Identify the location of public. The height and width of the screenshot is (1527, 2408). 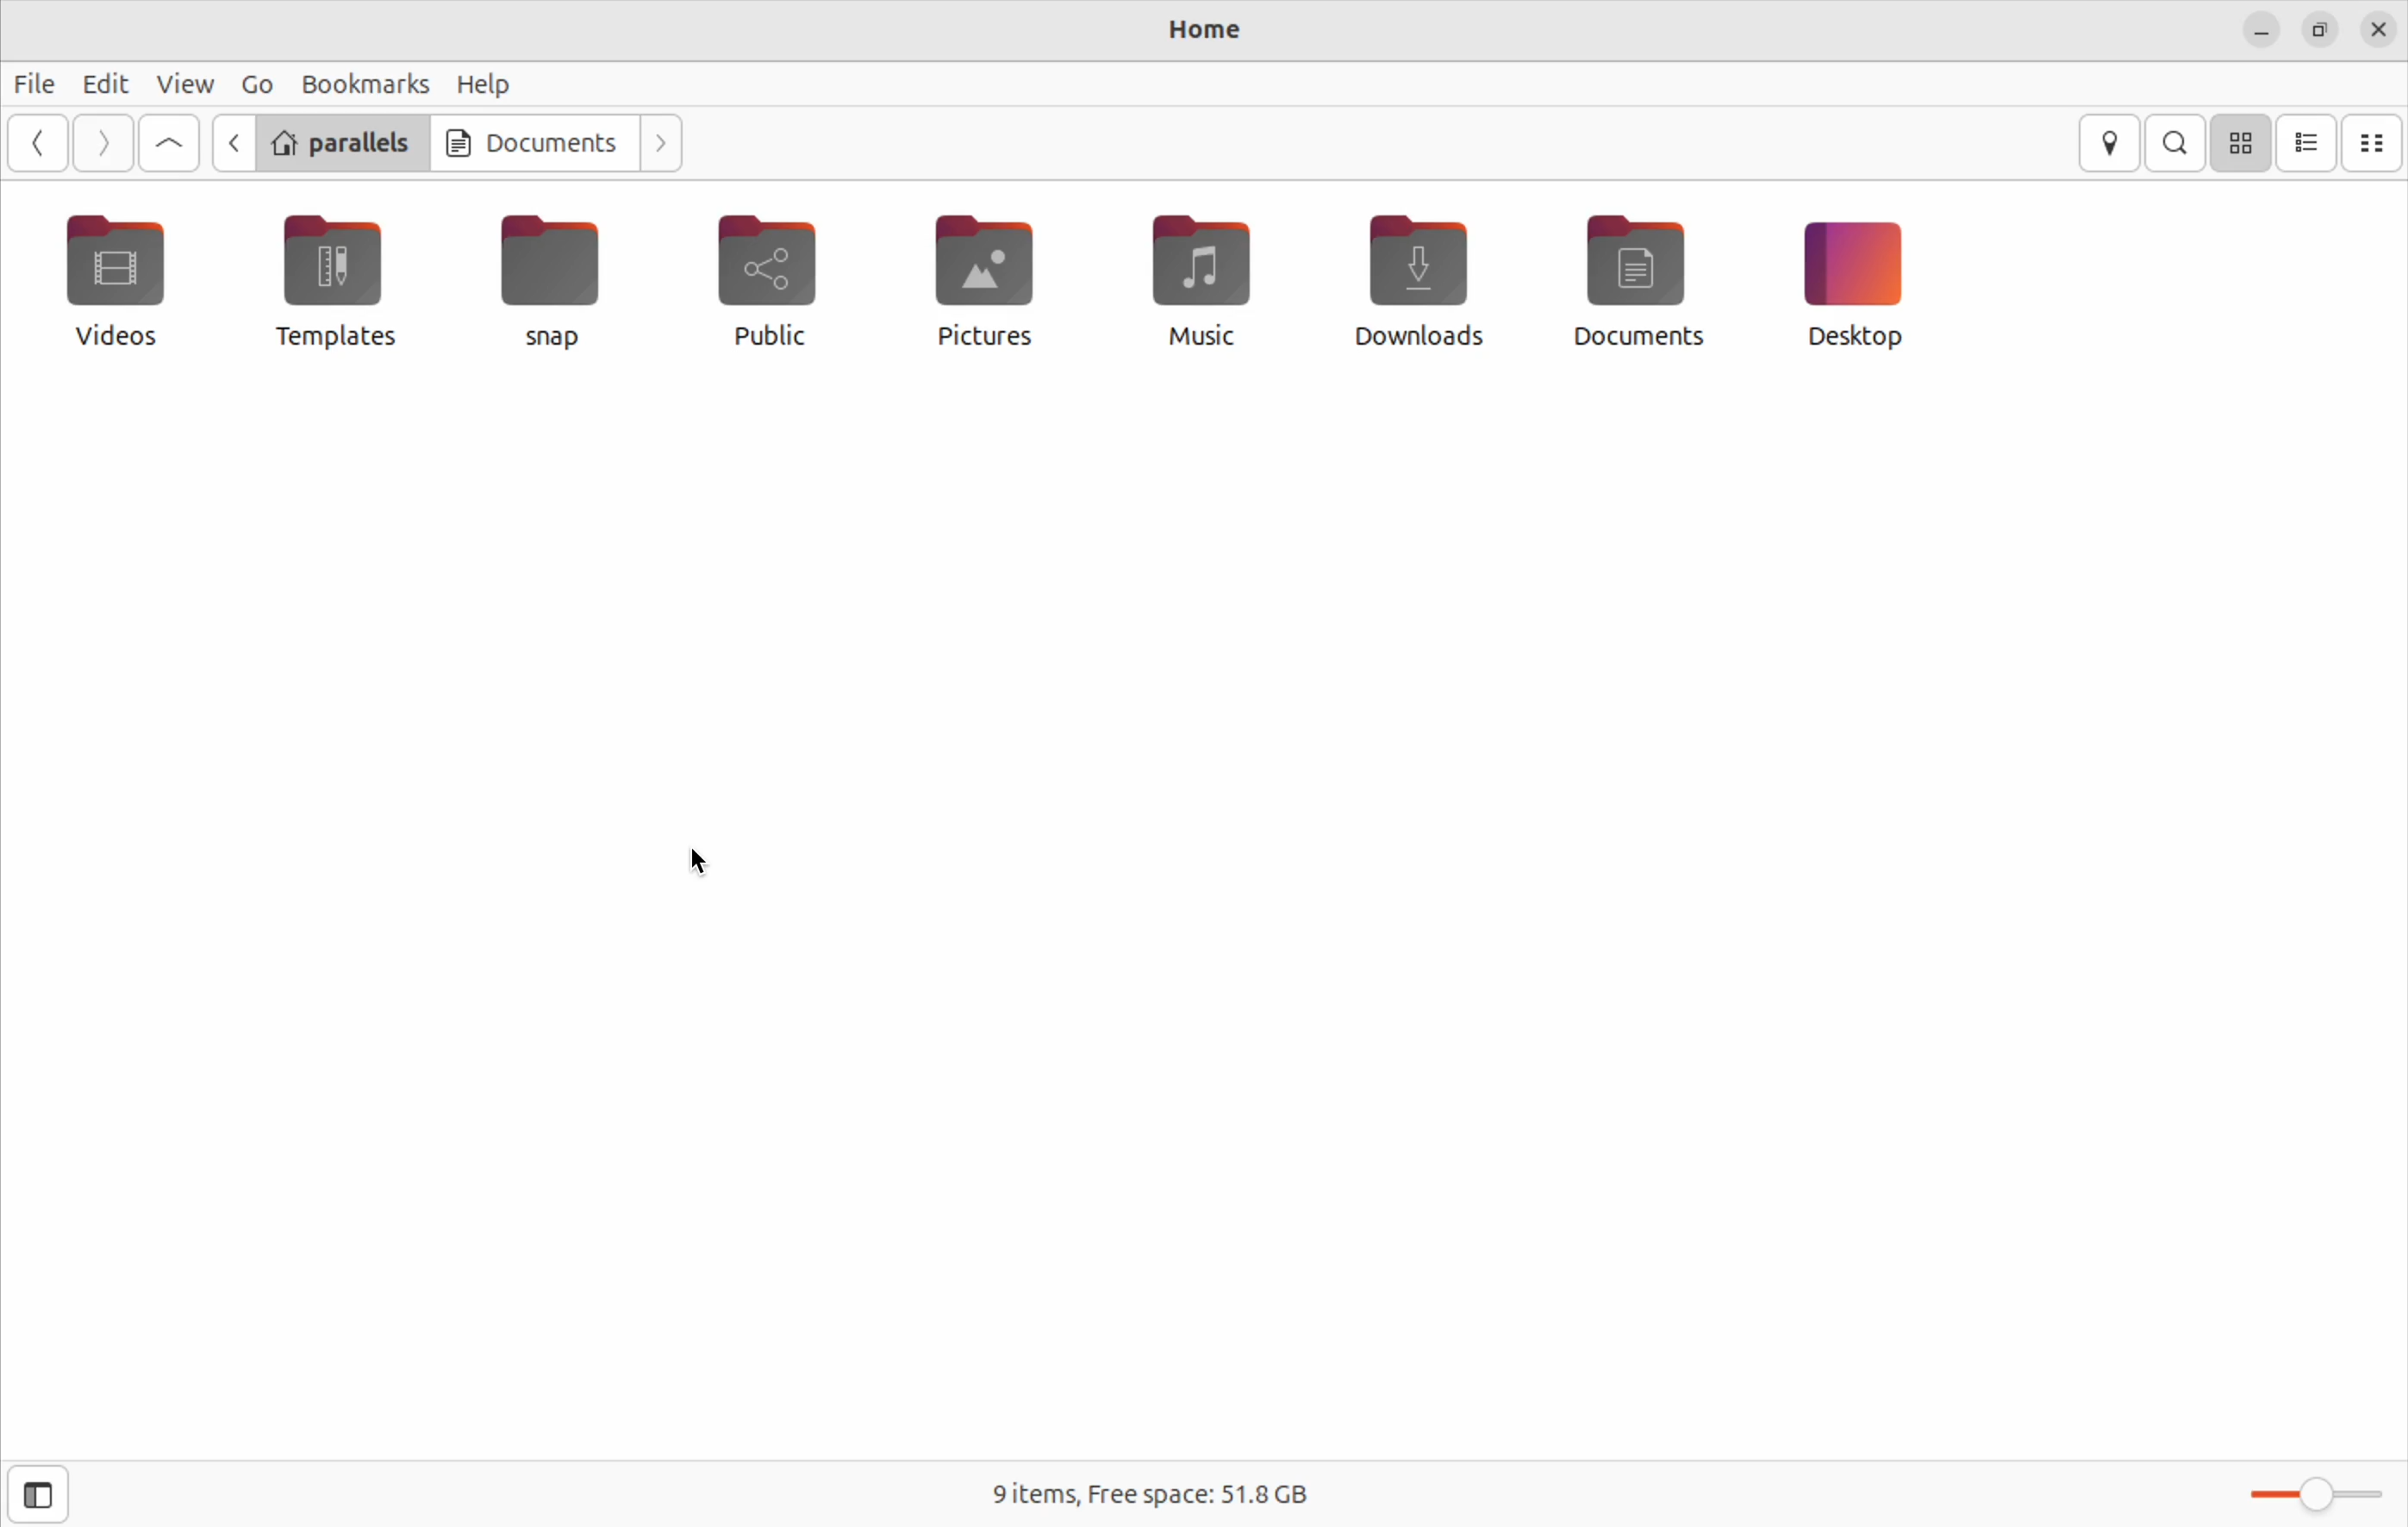
(783, 286).